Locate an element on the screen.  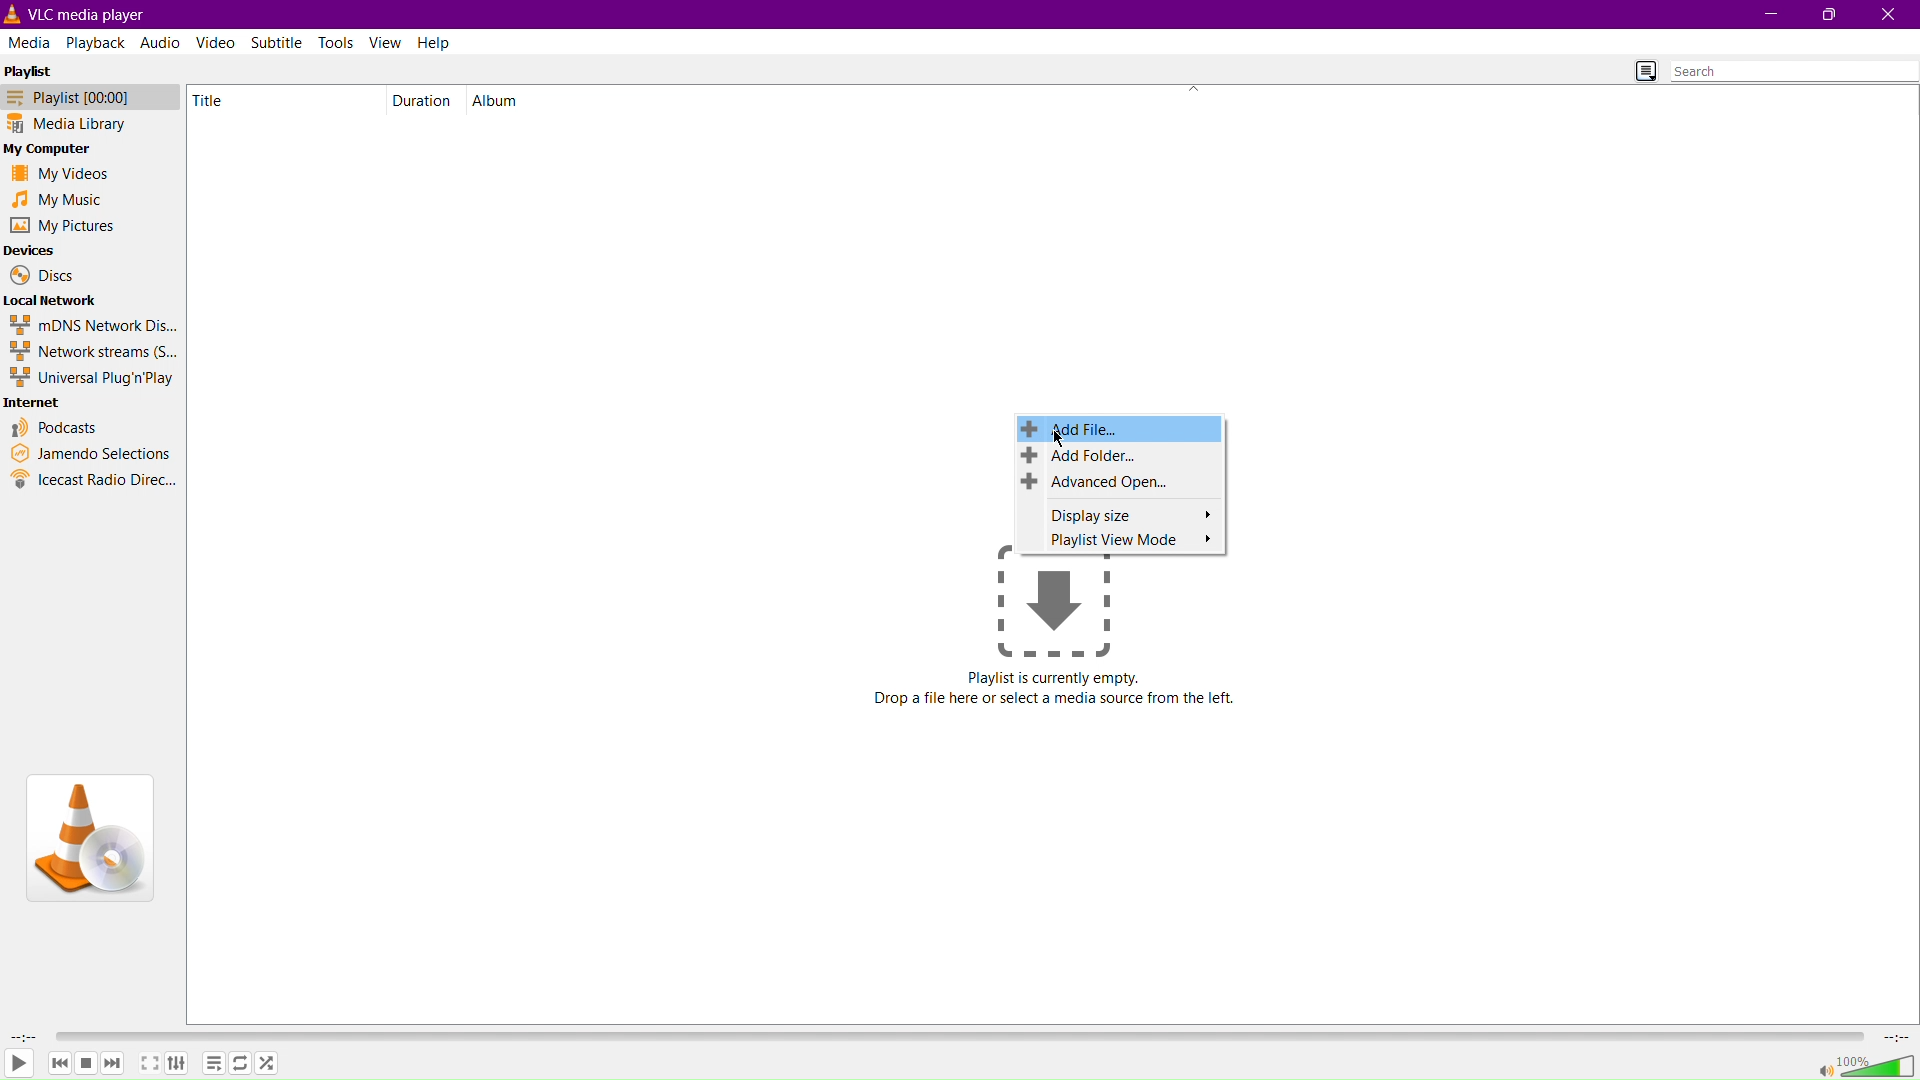
Video is located at coordinates (217, 42).